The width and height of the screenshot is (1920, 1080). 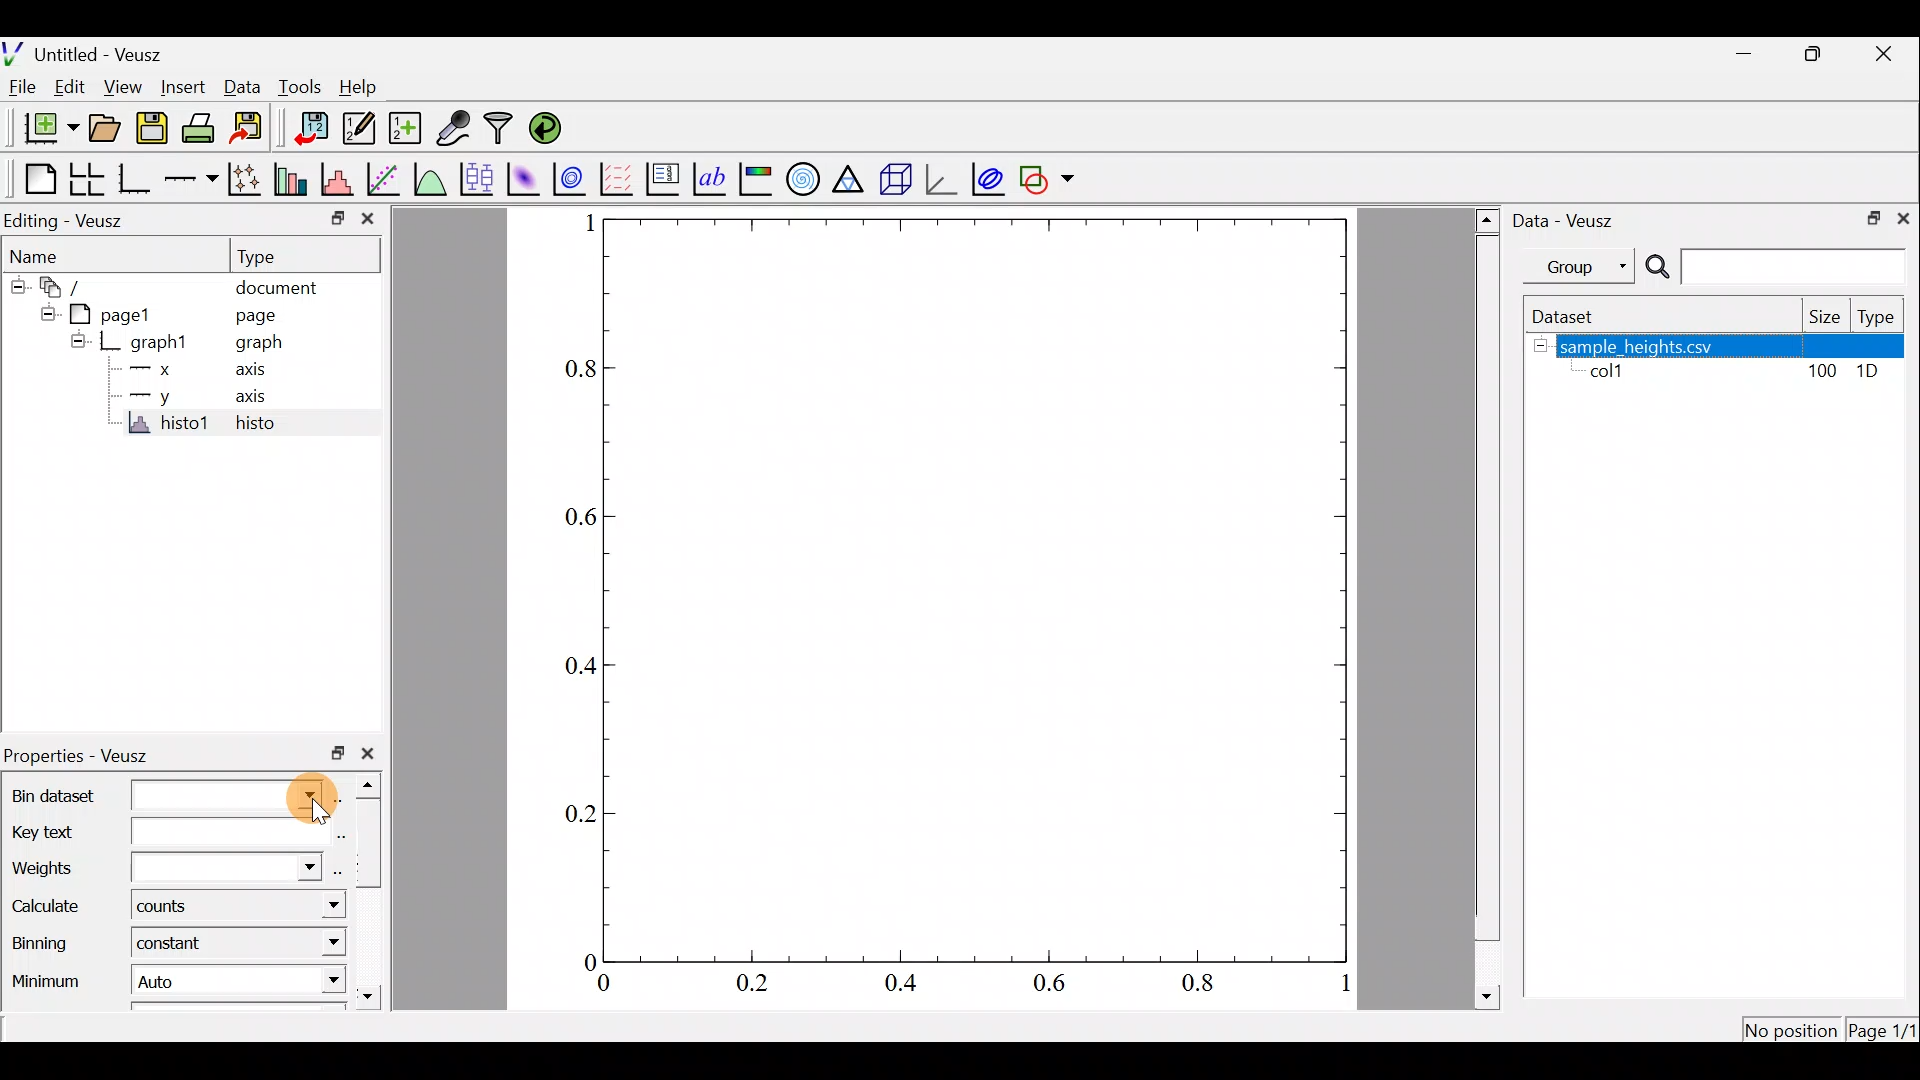 I want to click on Data - Veusz, so click(x=1570, y=222).